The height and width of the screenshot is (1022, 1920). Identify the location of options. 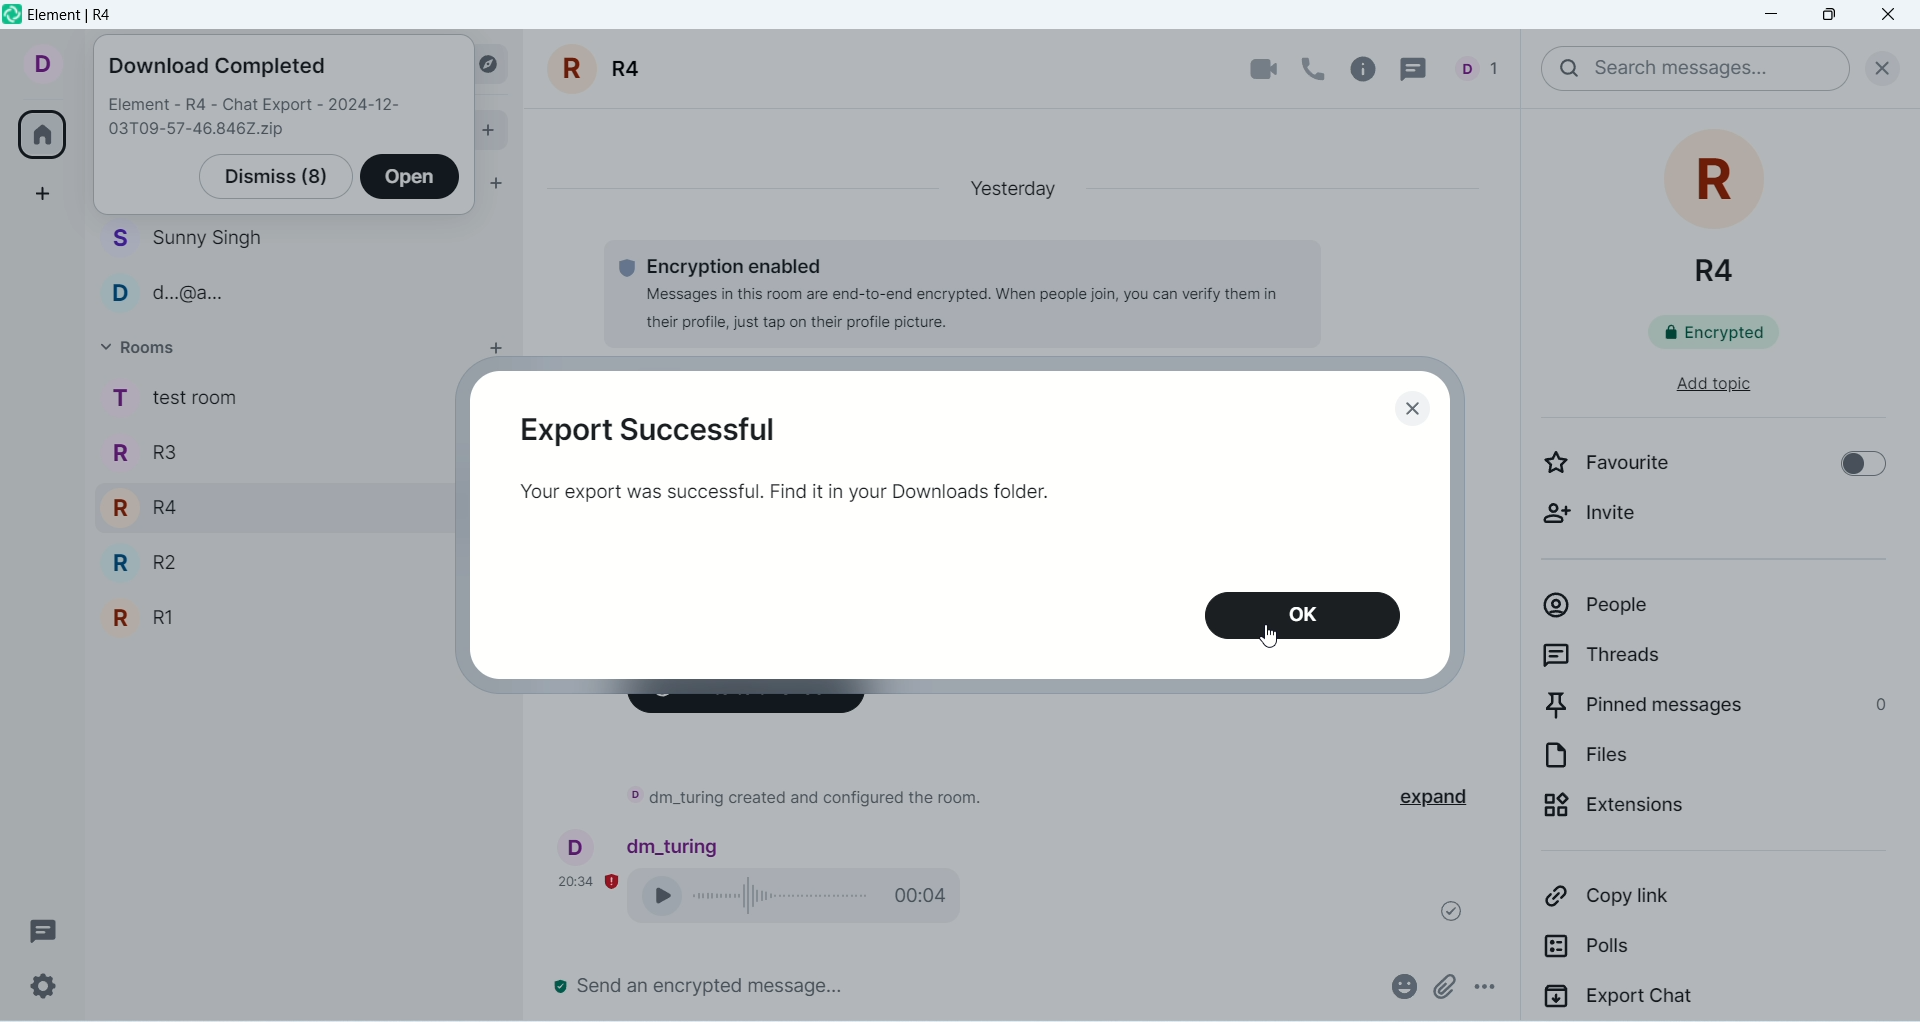
(1496, 990).